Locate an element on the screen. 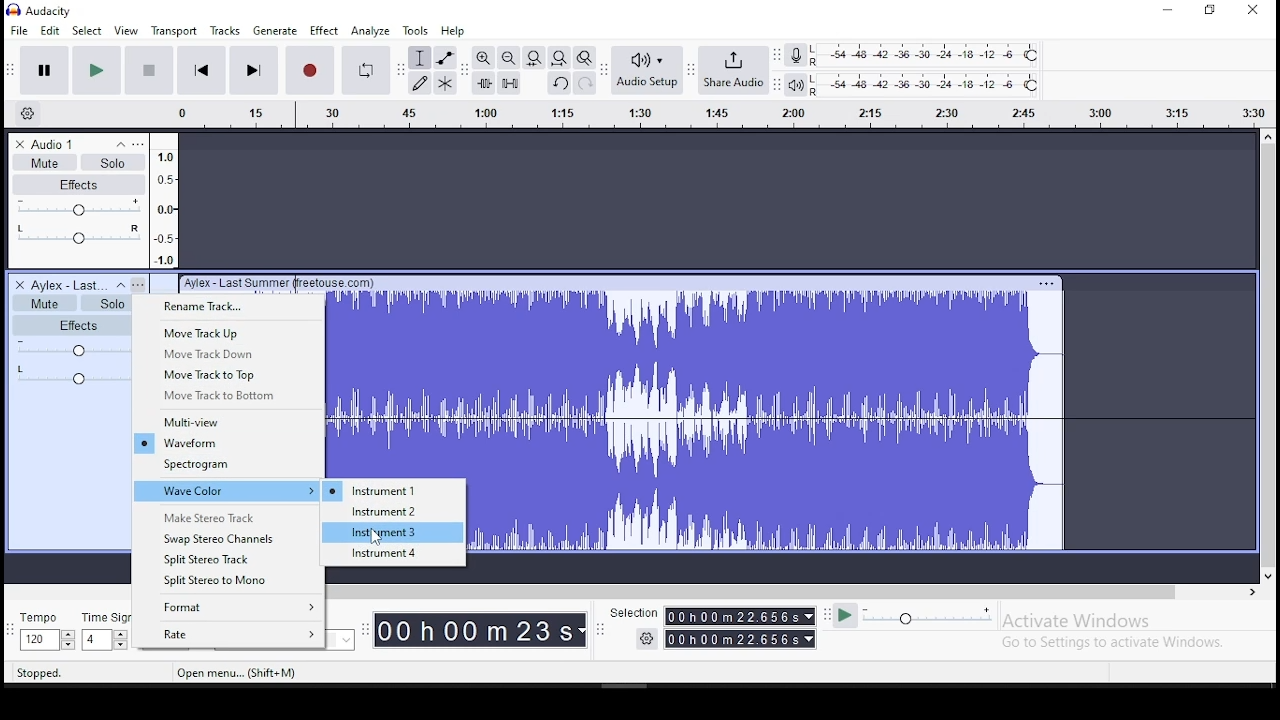  select is located at coordinates (88, 31).